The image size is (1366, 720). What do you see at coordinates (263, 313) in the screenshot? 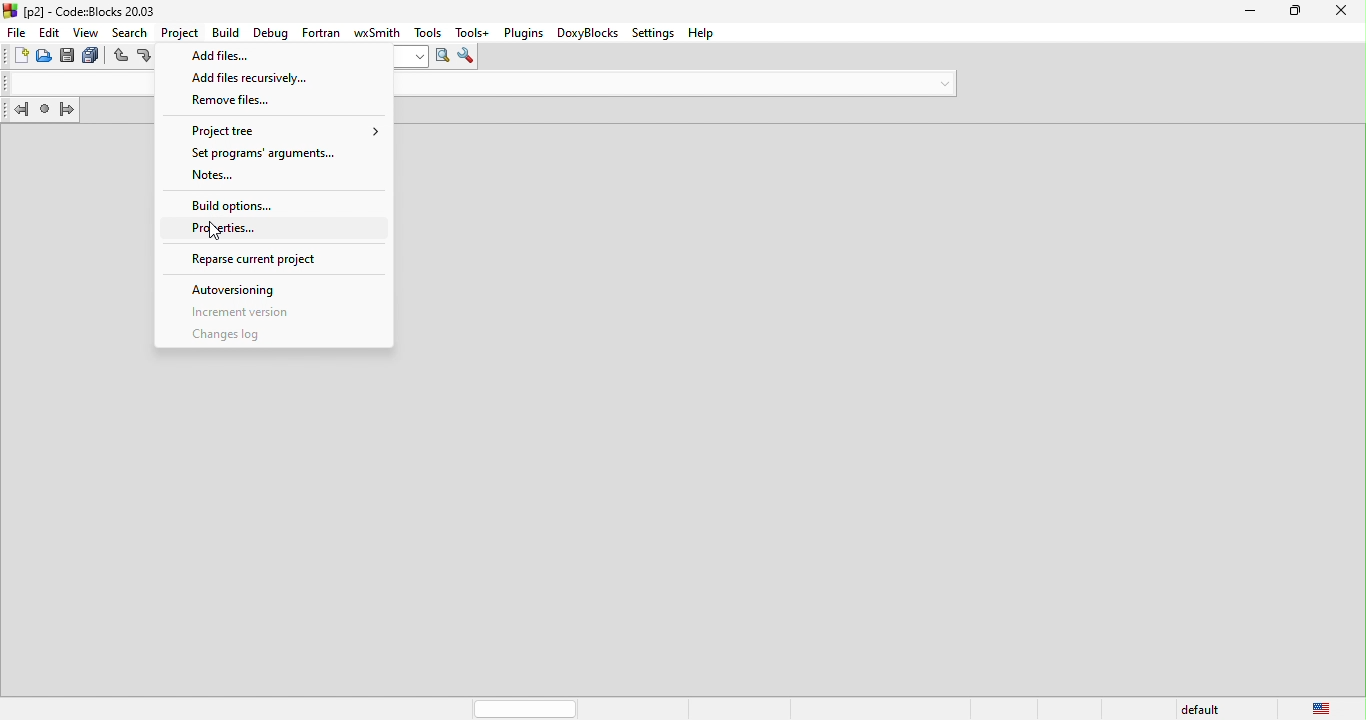
I see `increment version` at bounding box center [263, 313].